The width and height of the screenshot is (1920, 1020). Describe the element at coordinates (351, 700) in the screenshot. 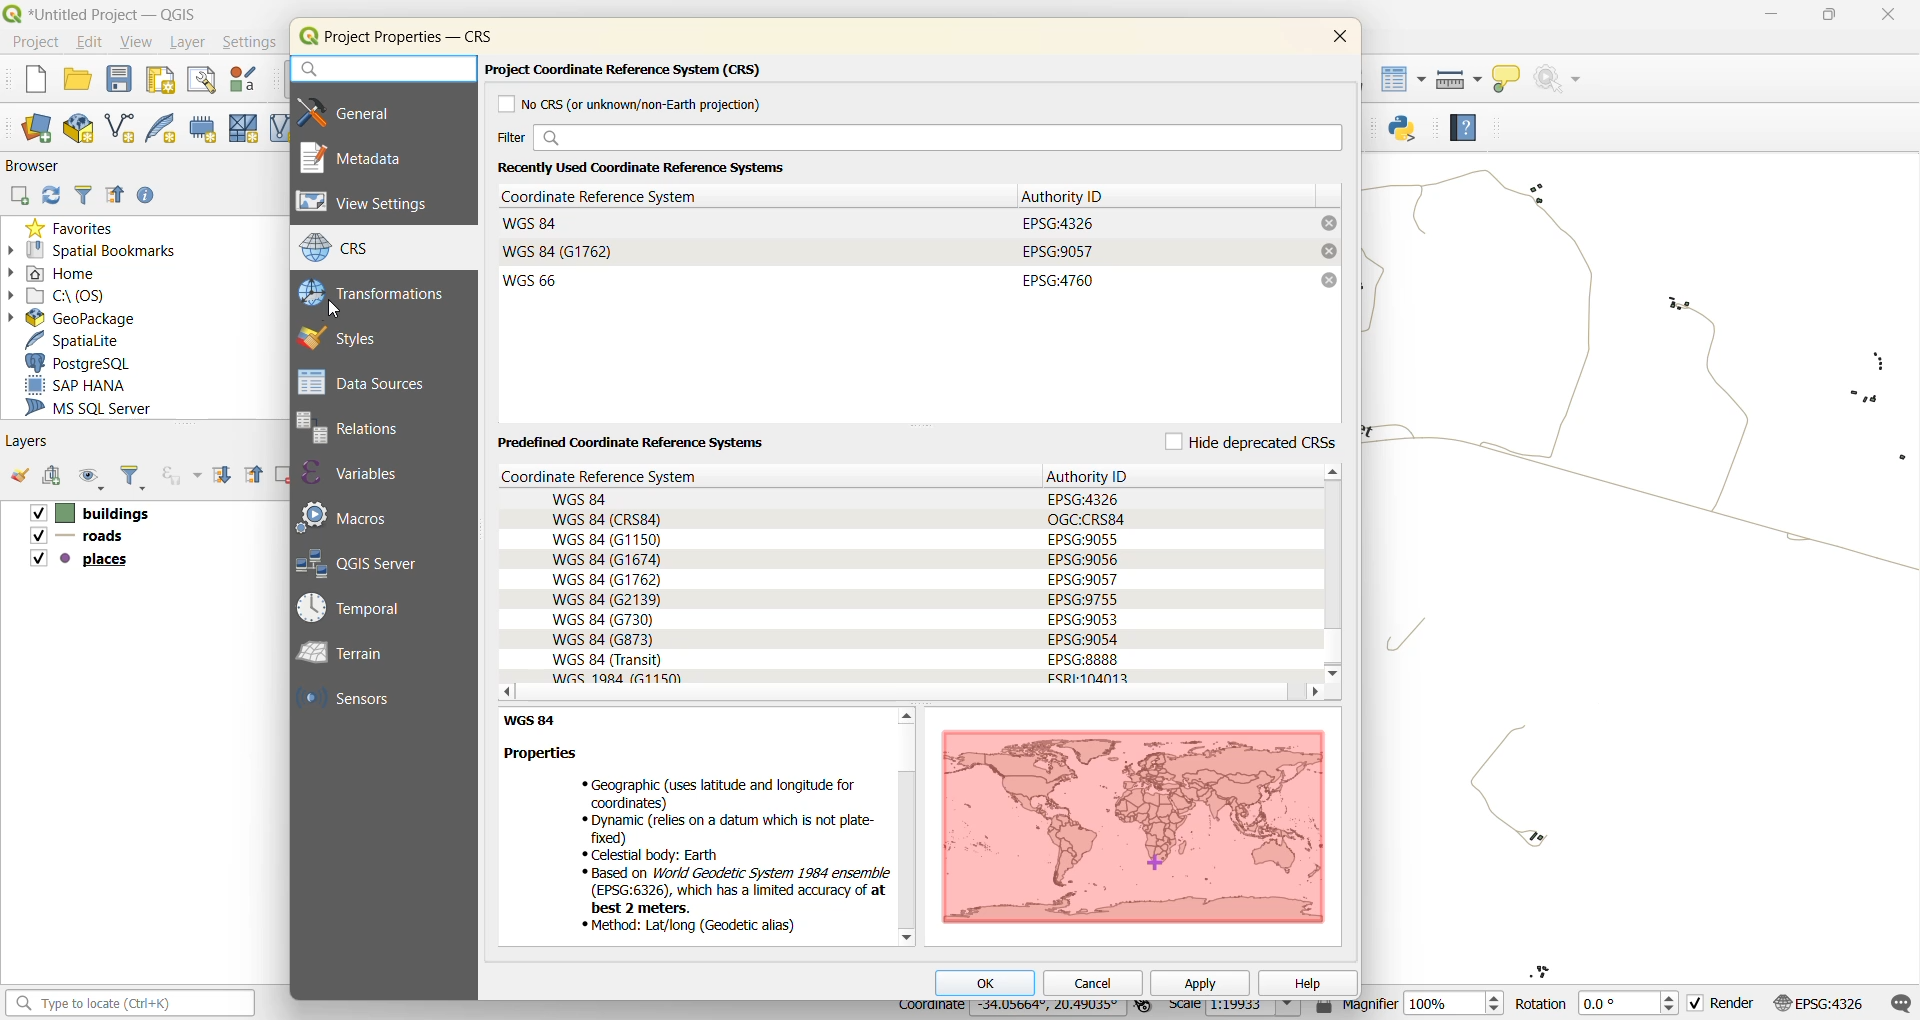

I see `sensors` at that location.